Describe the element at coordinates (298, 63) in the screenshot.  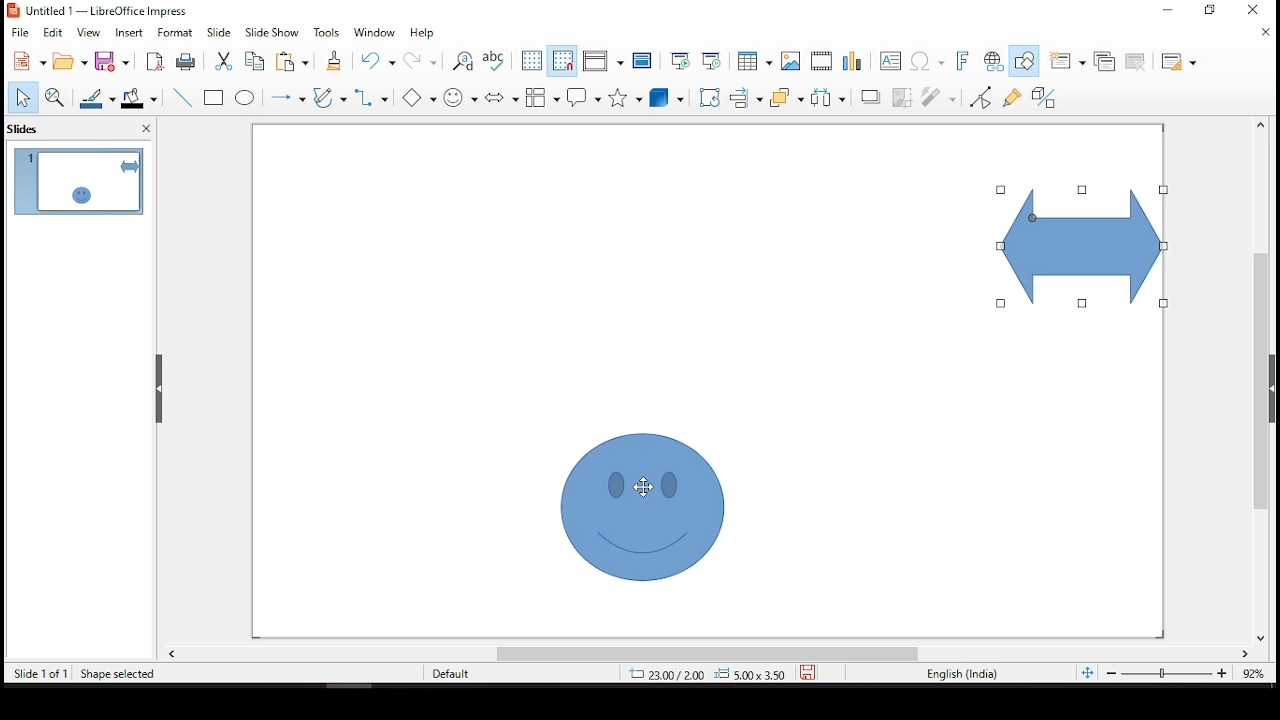
I see `paste` at that location.